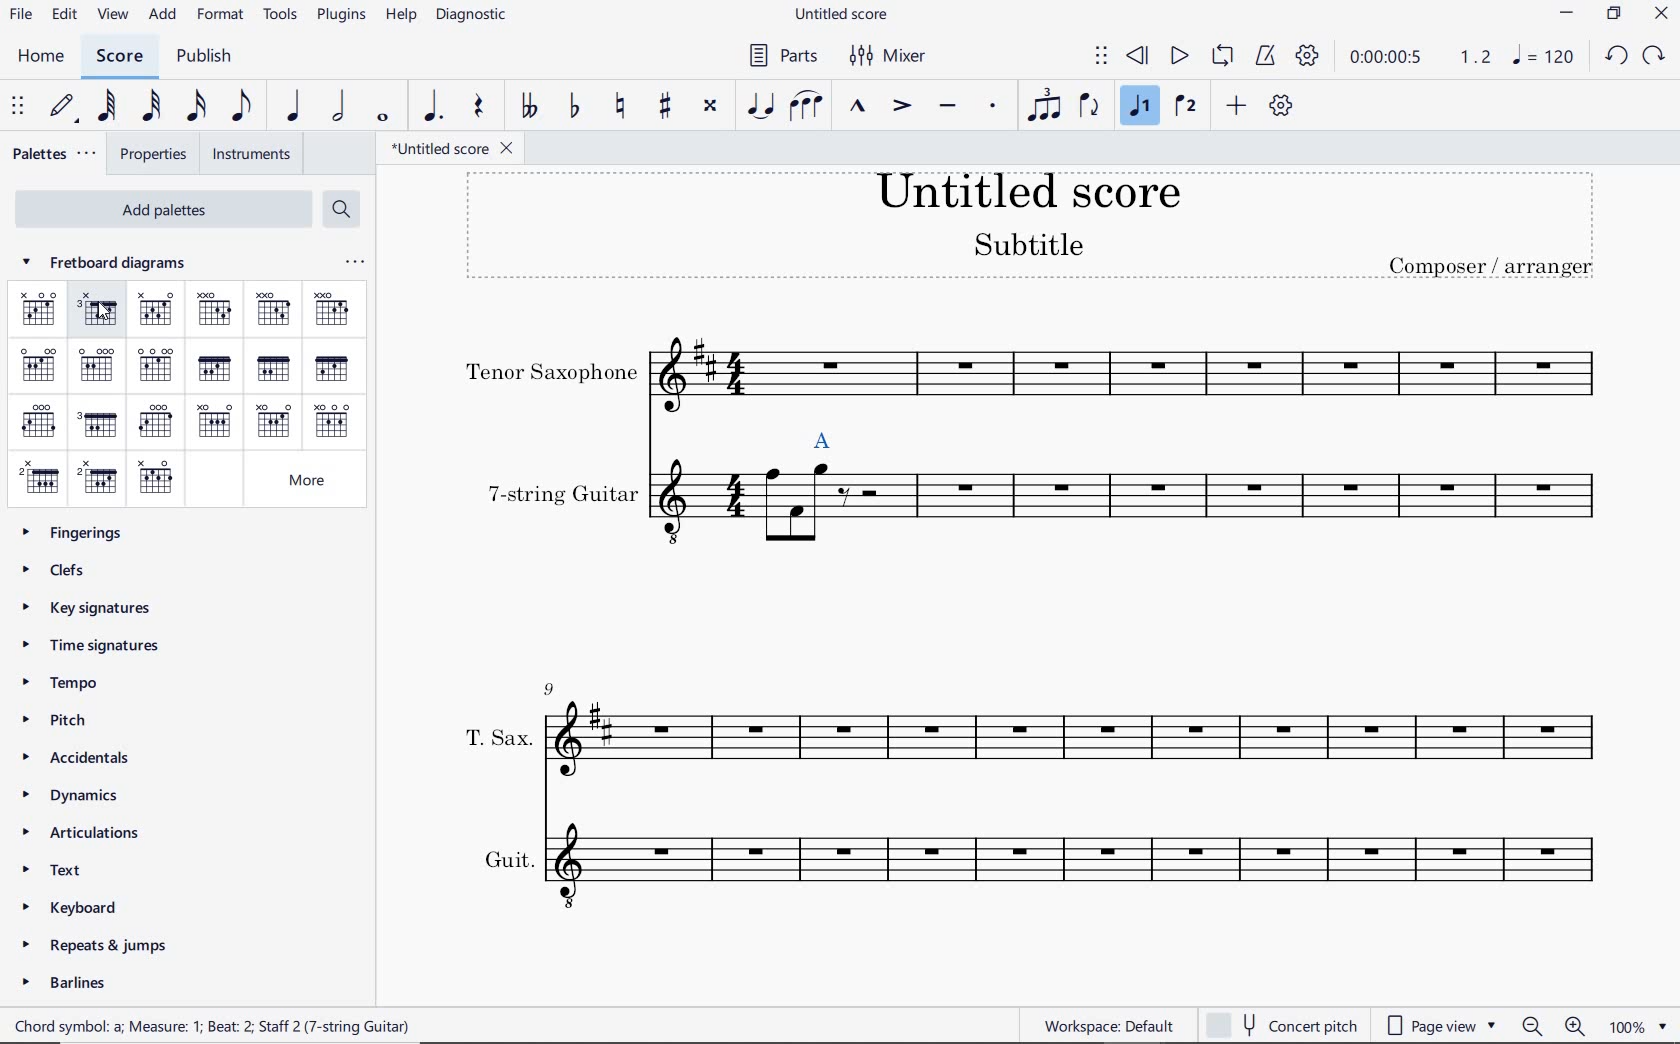 The width and height of the screenshot is (1680, 1044). What do you see at coordinates (155, 312) in the screenshot?
I see `C7` at bounding box center [155, 312].